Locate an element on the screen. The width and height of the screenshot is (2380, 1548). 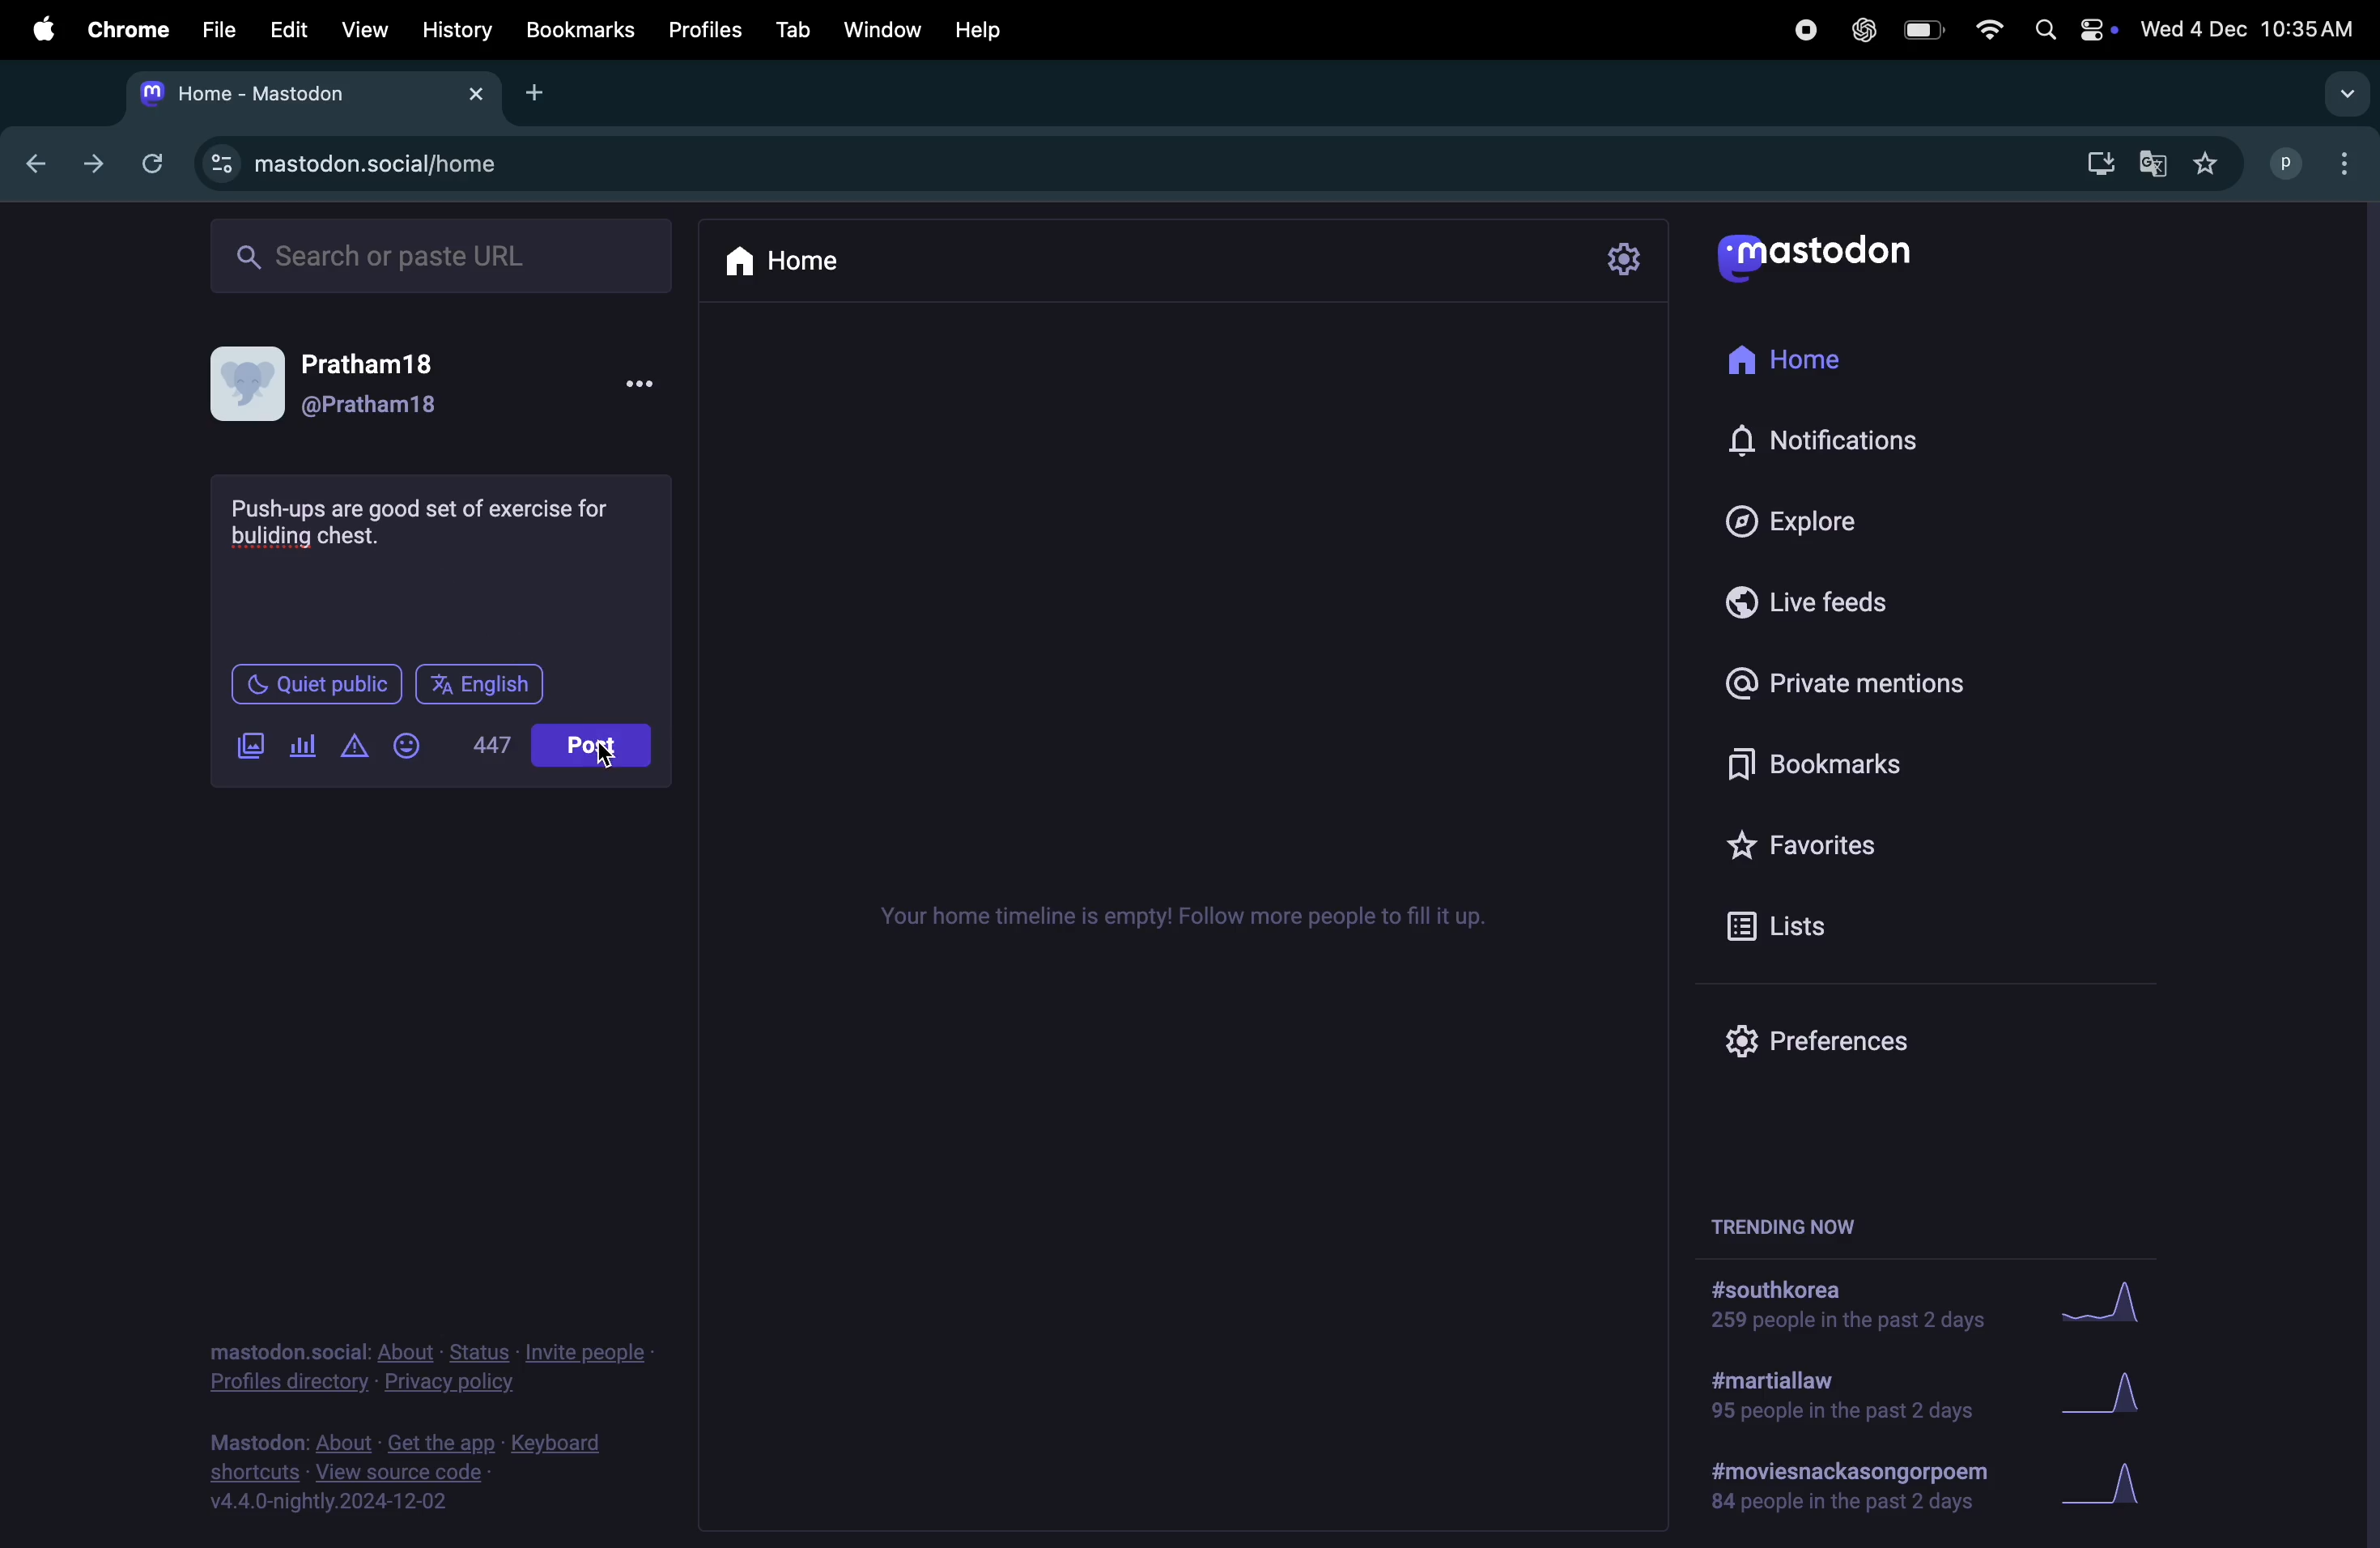
View is located at coordinates (363, 28).